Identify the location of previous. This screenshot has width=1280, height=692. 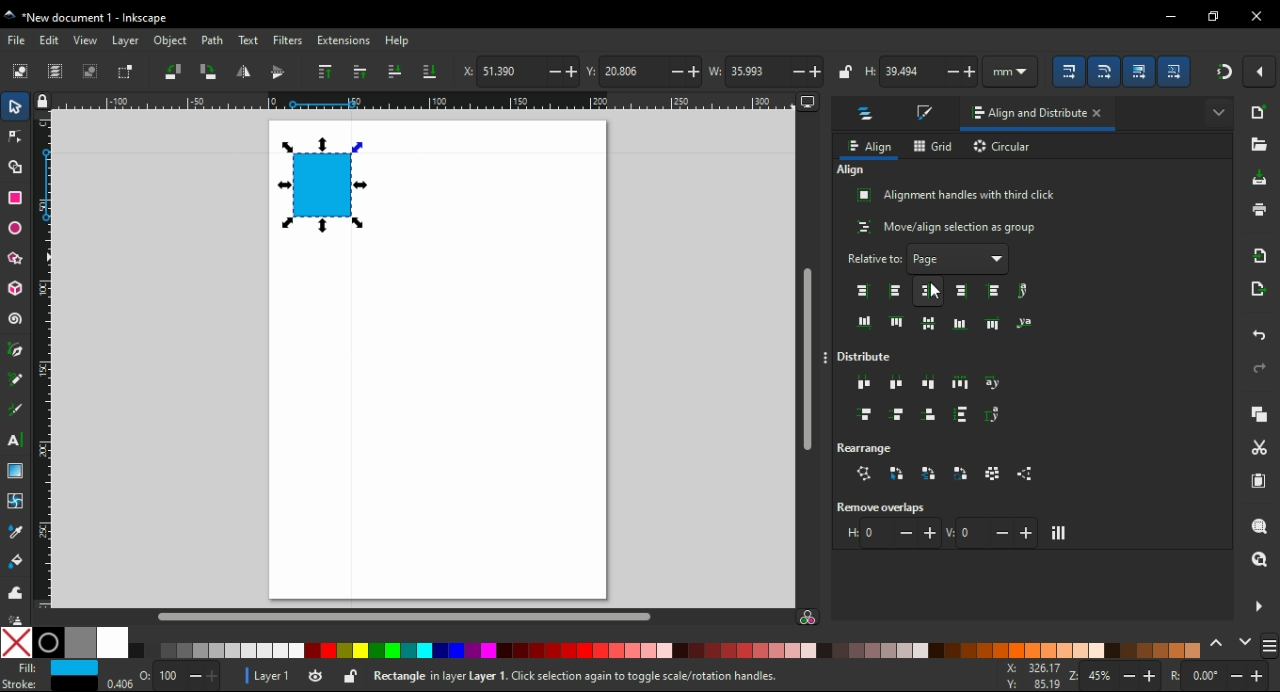
(1219, 642).